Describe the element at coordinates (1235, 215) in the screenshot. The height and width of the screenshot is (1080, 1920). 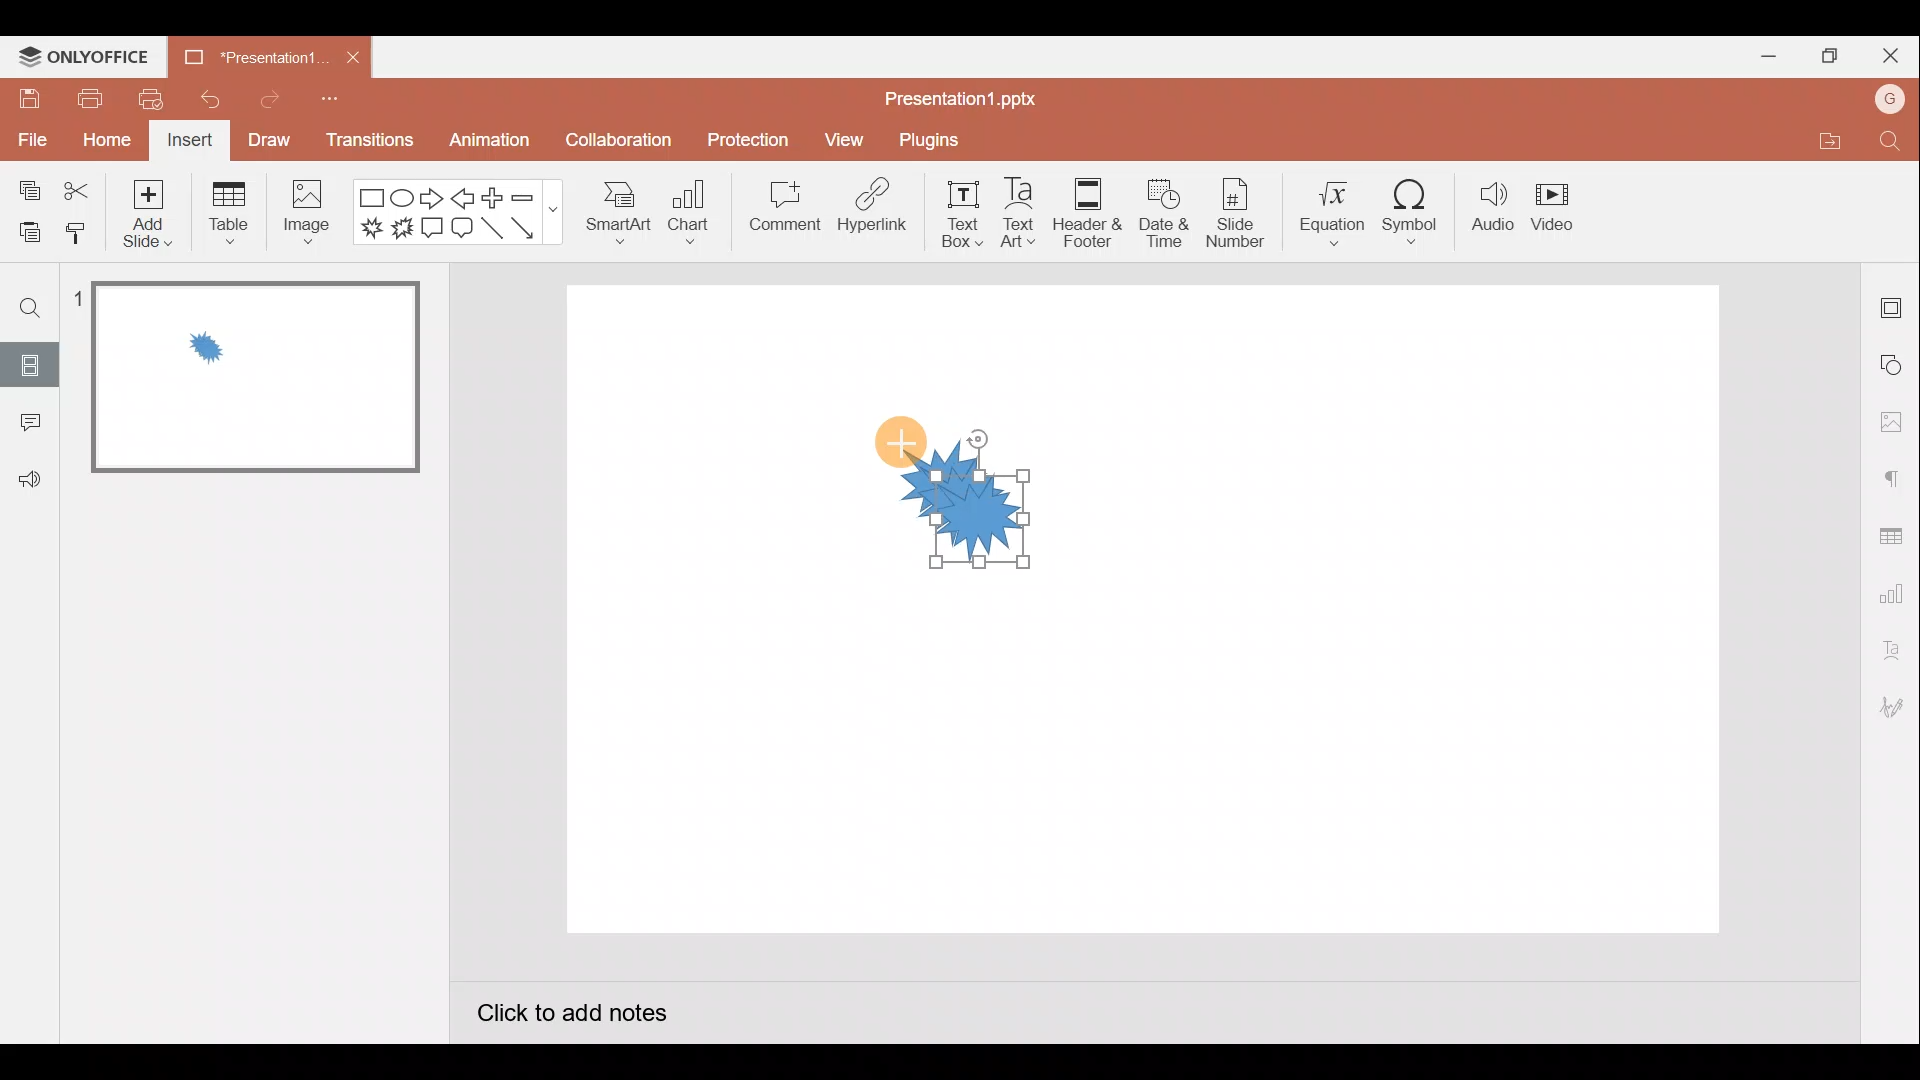
I see `Slide number` at that location.